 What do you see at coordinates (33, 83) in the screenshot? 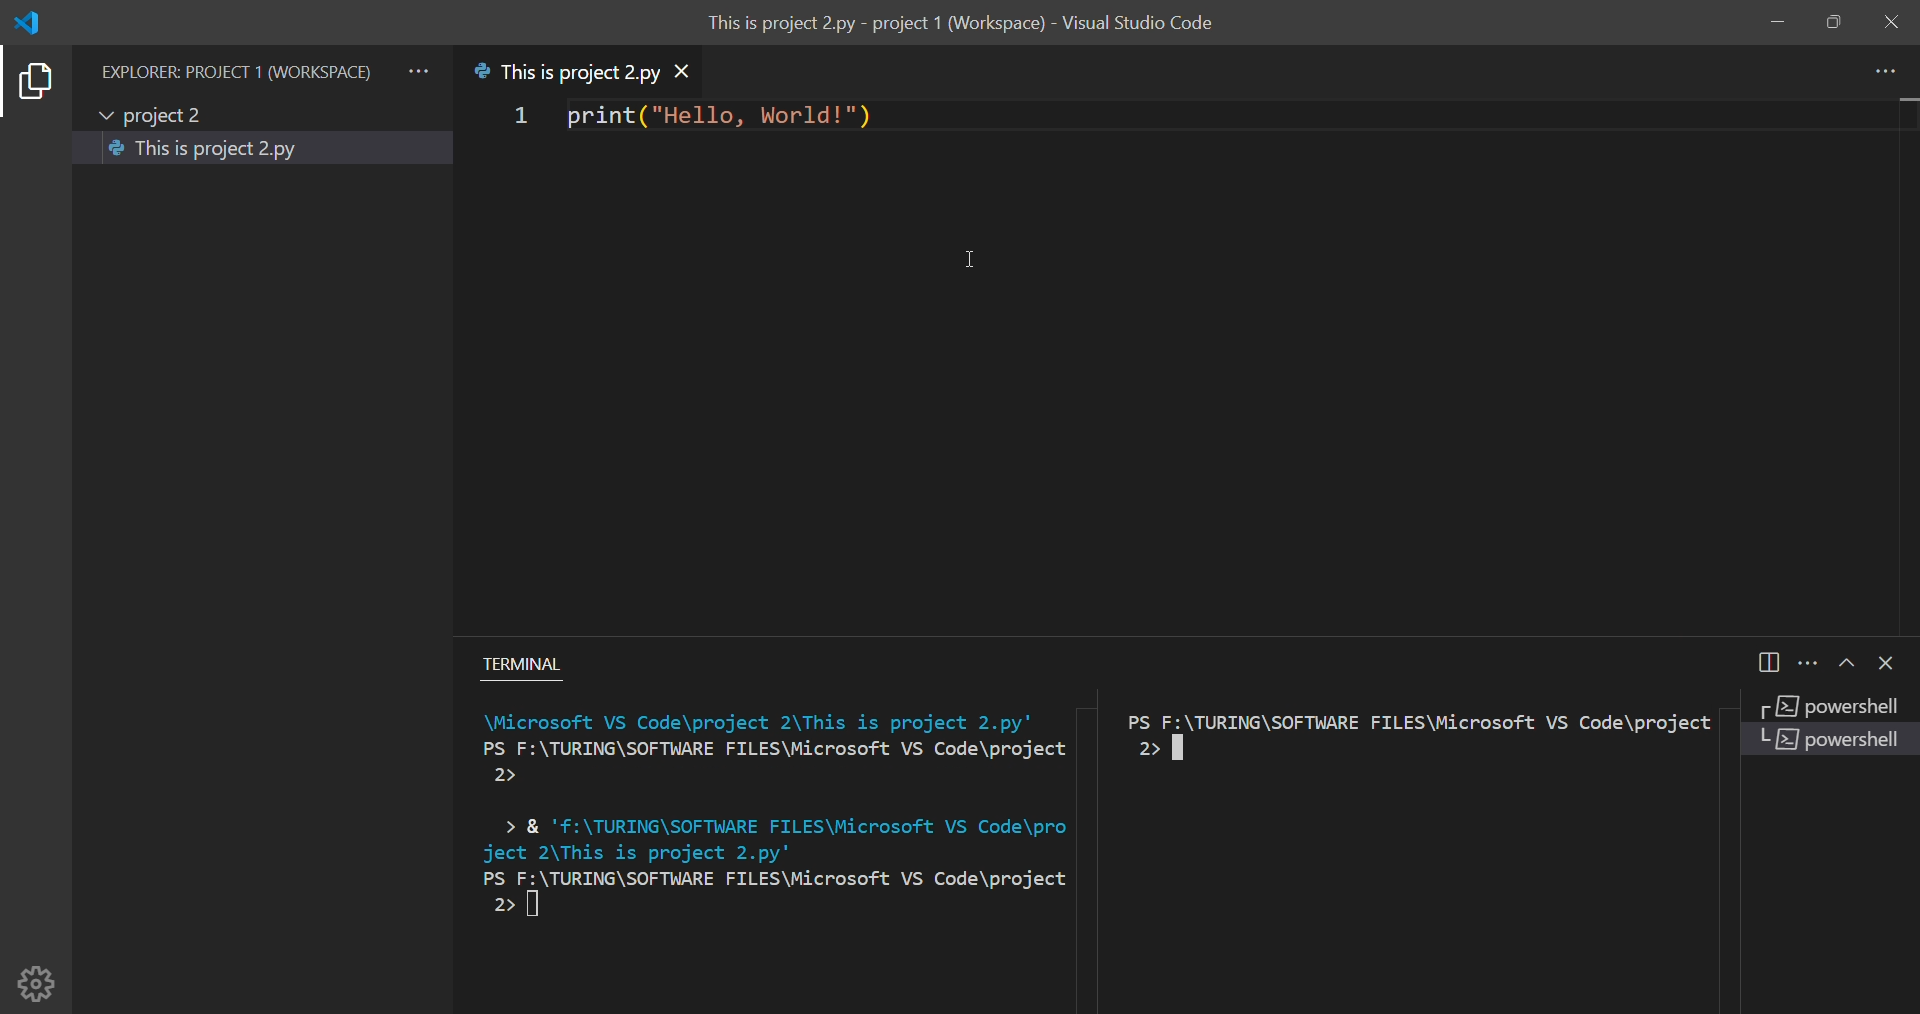
I see `explorer` at bounding box center [33, 83].